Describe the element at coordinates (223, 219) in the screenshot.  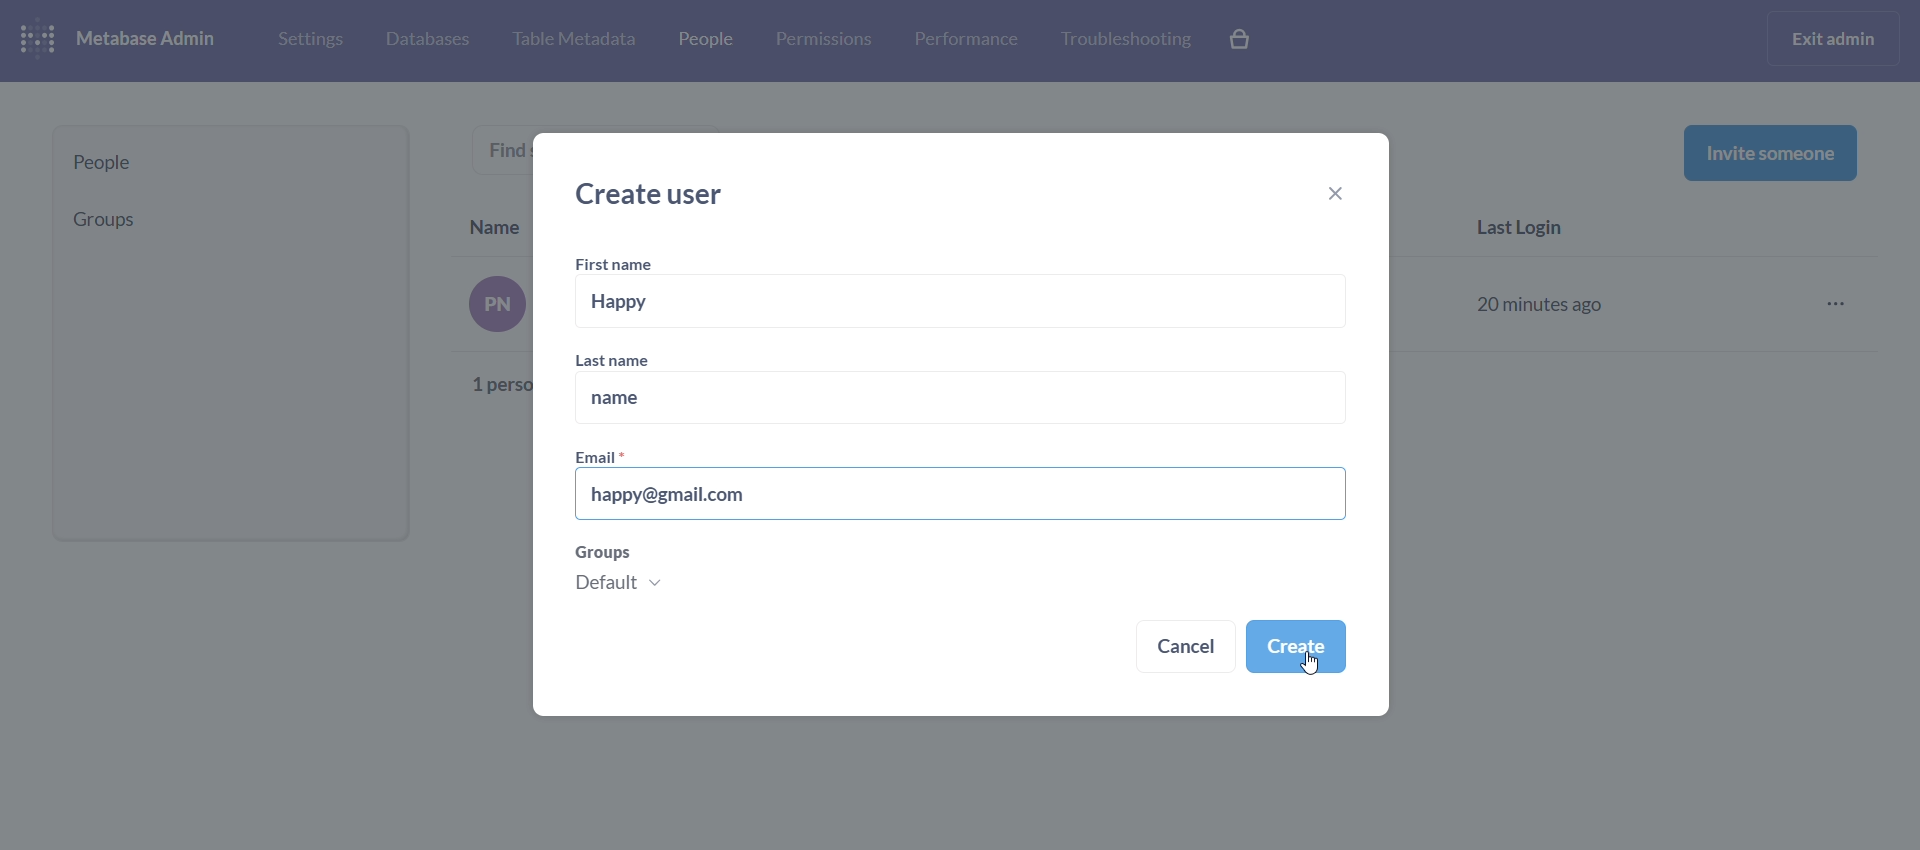
I see `groups` at that location.